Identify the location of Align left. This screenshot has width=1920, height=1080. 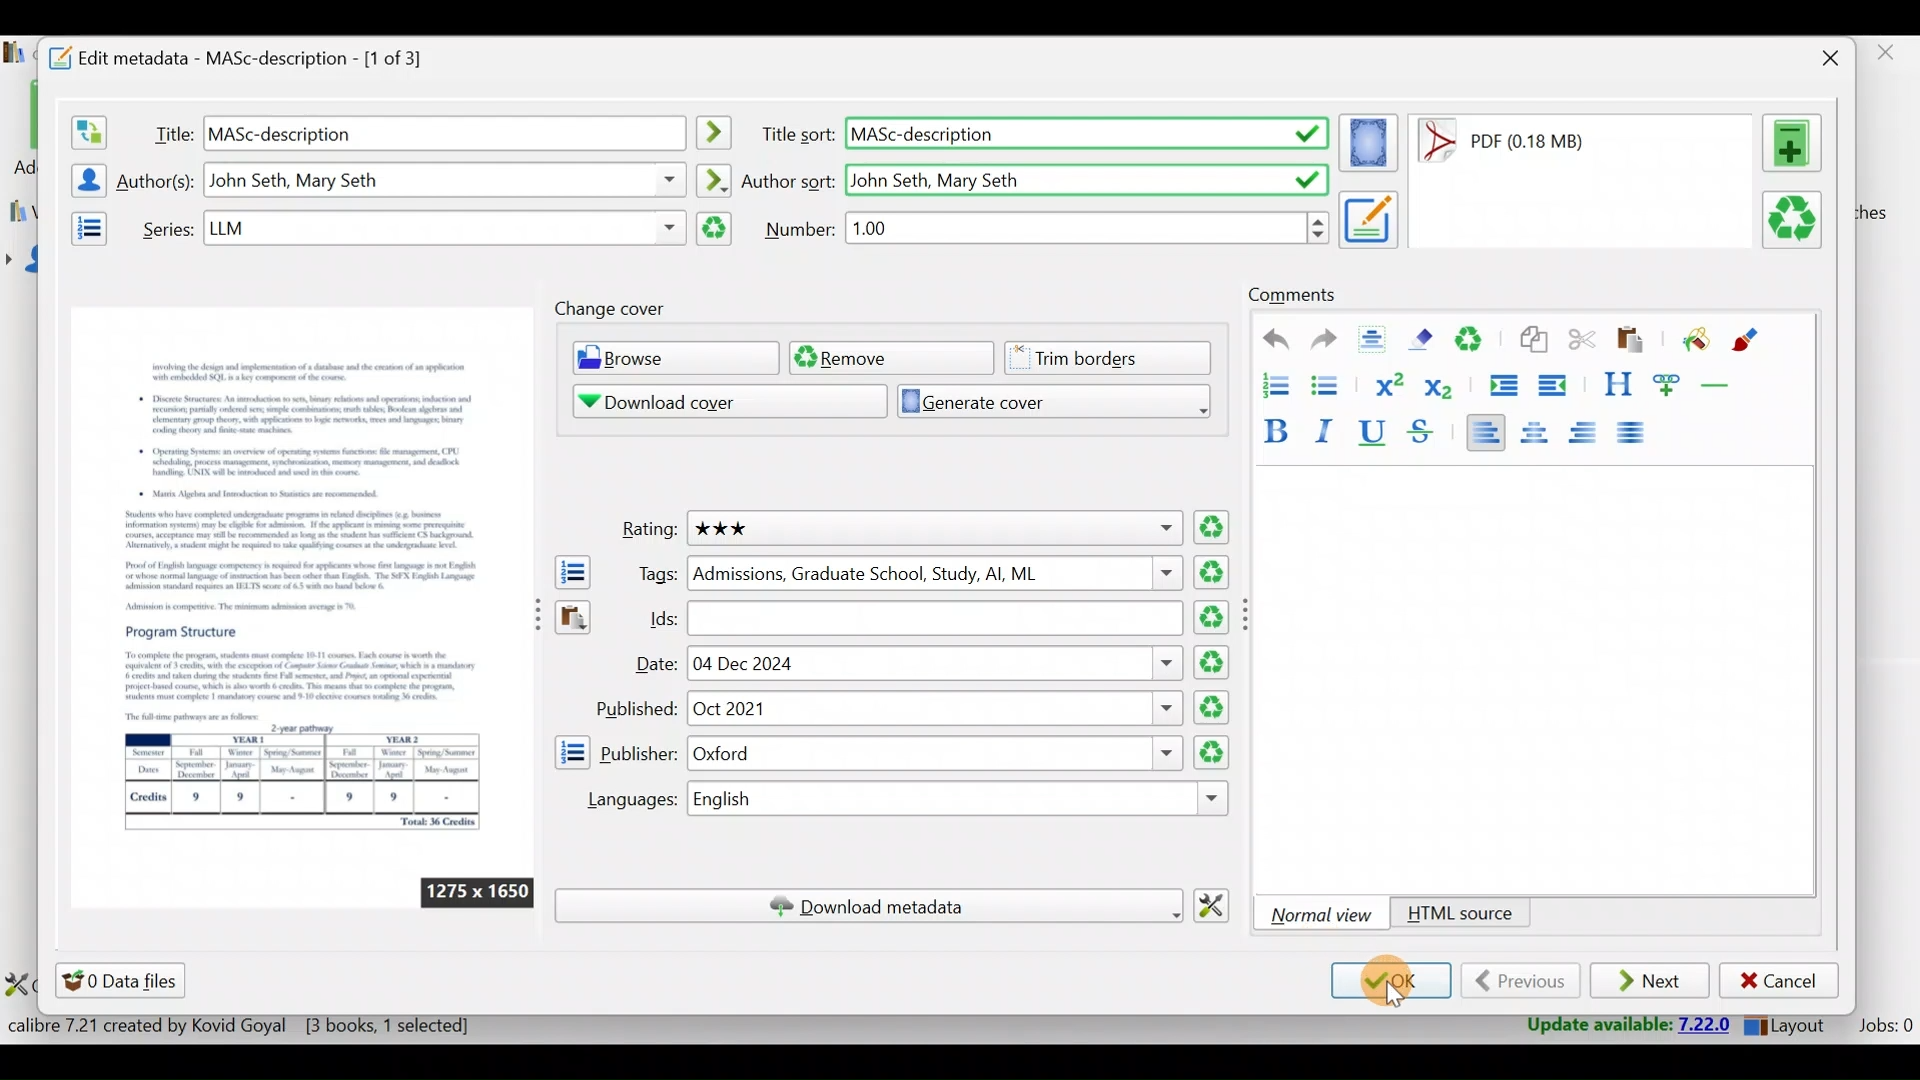
(1485, 431).